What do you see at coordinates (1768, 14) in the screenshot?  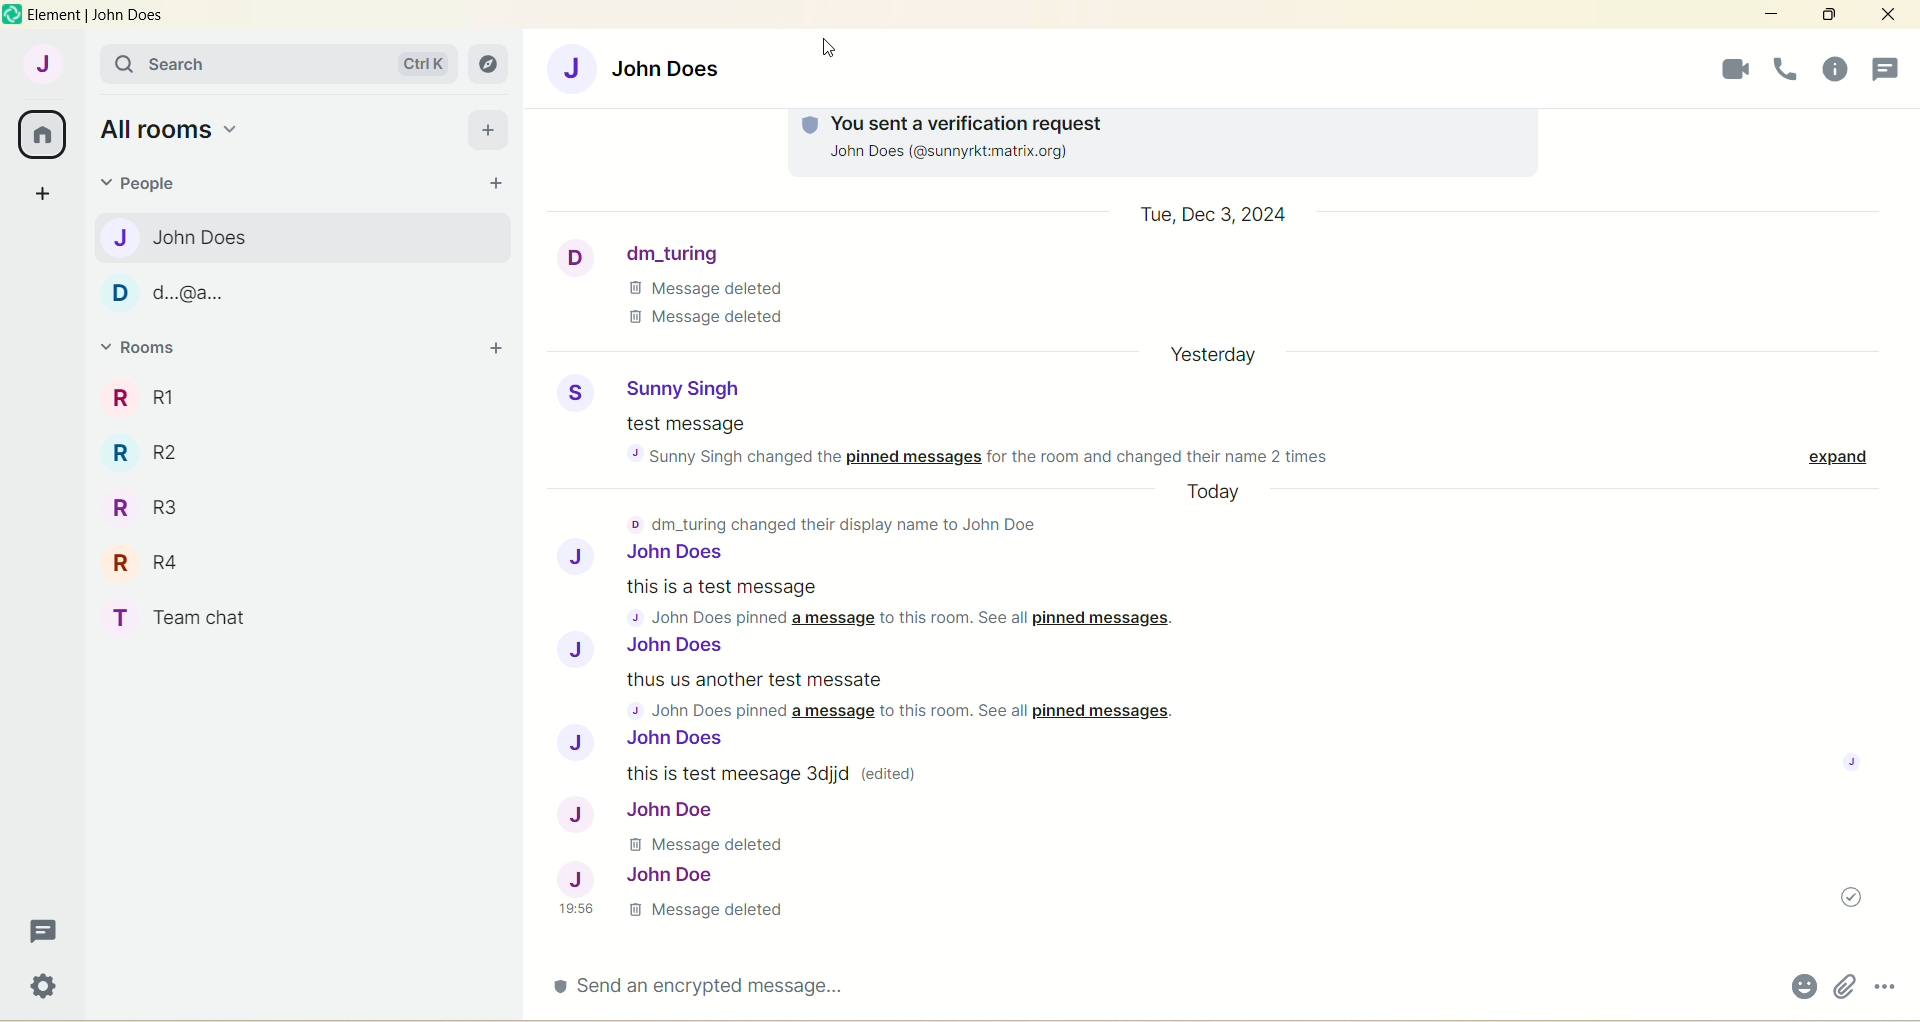 I see `minimize` at bounding box center [1768, 14].